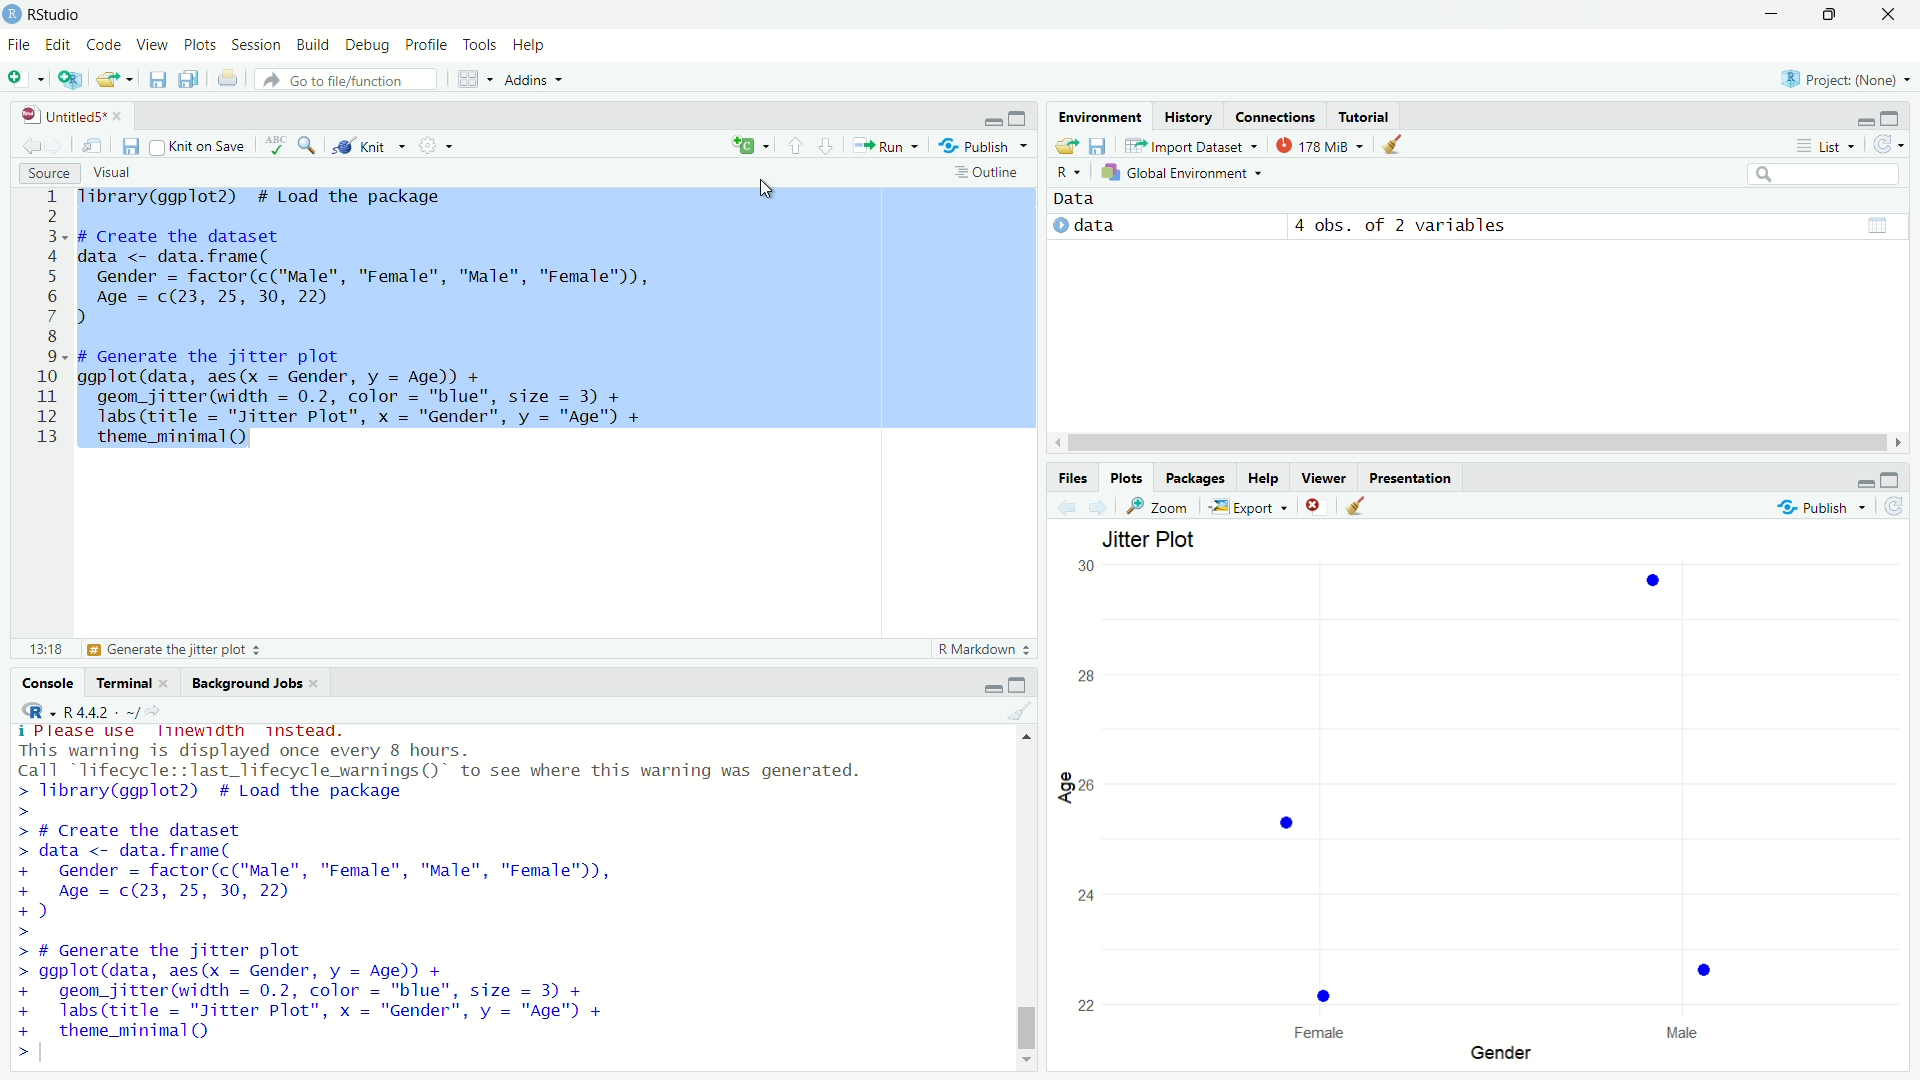 The width and height of the screenshot is (1920, 1080). What do you see at coordinates (170, 682) in the screenshot?
I see `close` at bounding box center [170, 682].